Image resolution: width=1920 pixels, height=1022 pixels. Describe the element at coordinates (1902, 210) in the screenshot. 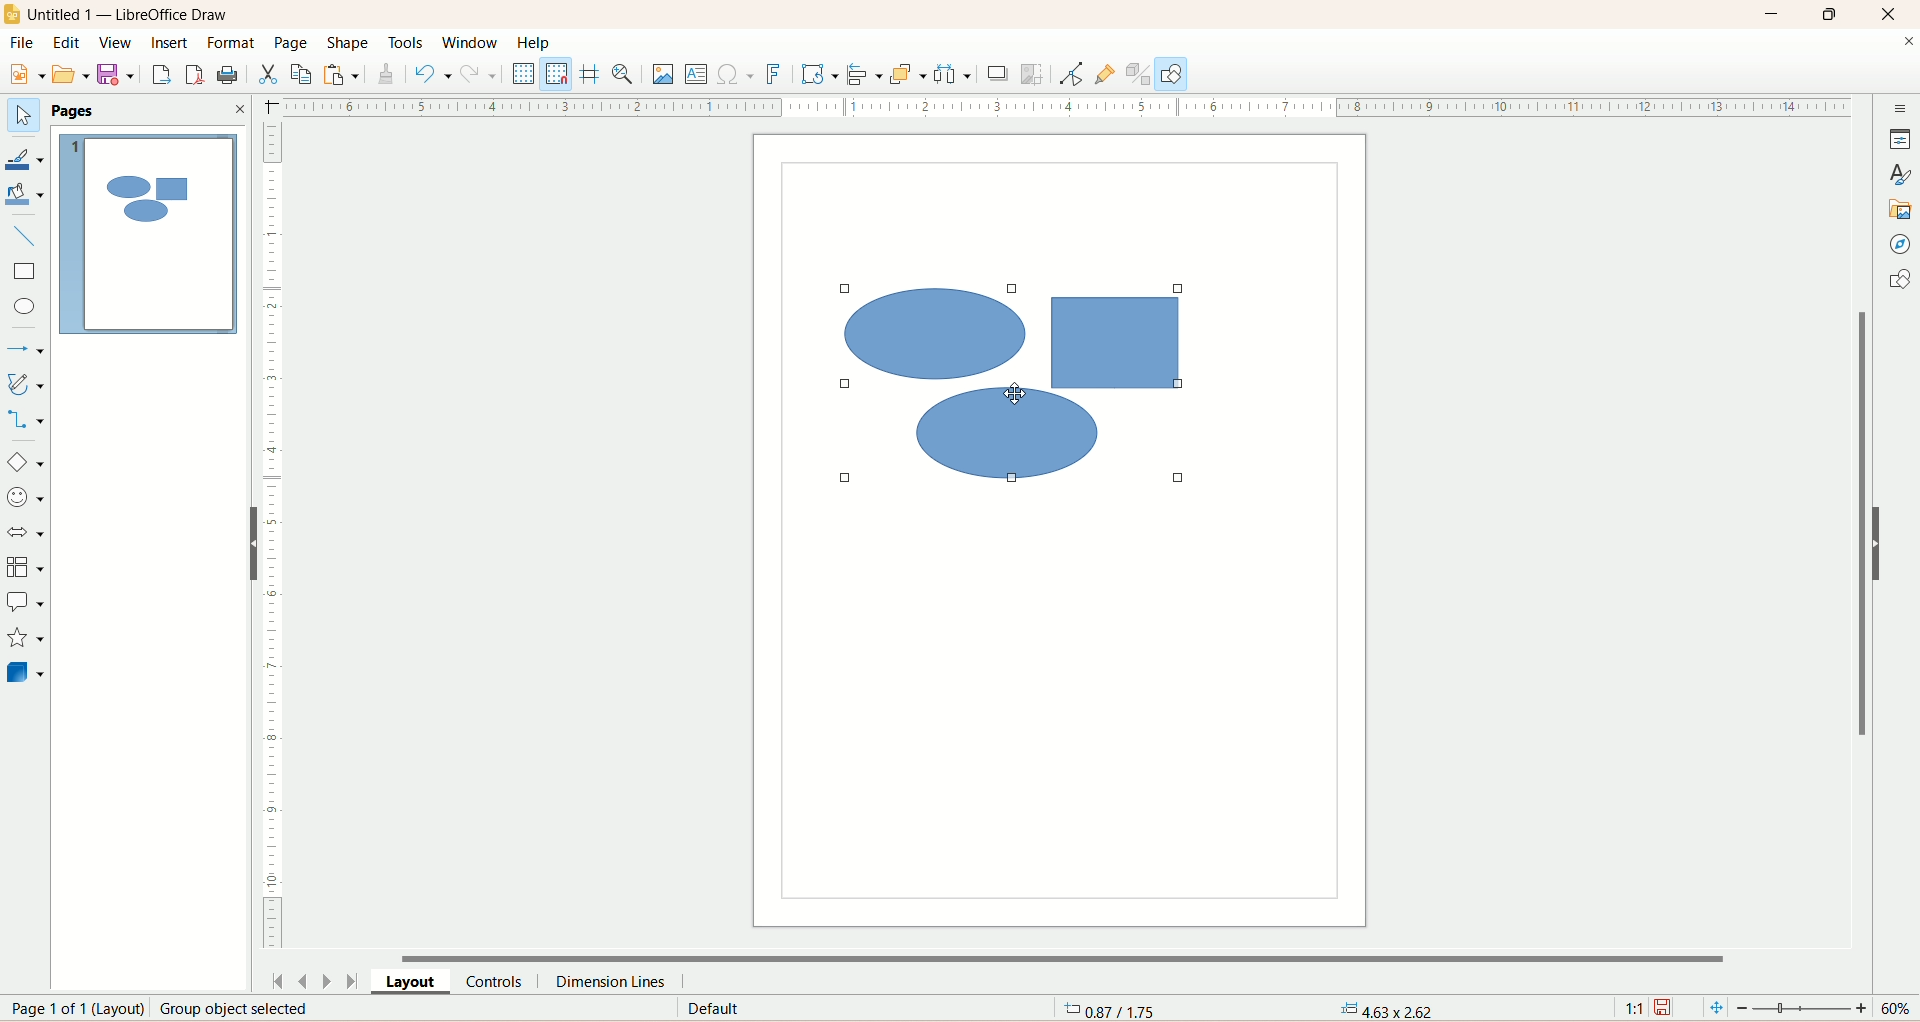

I see `gallery` at that location.